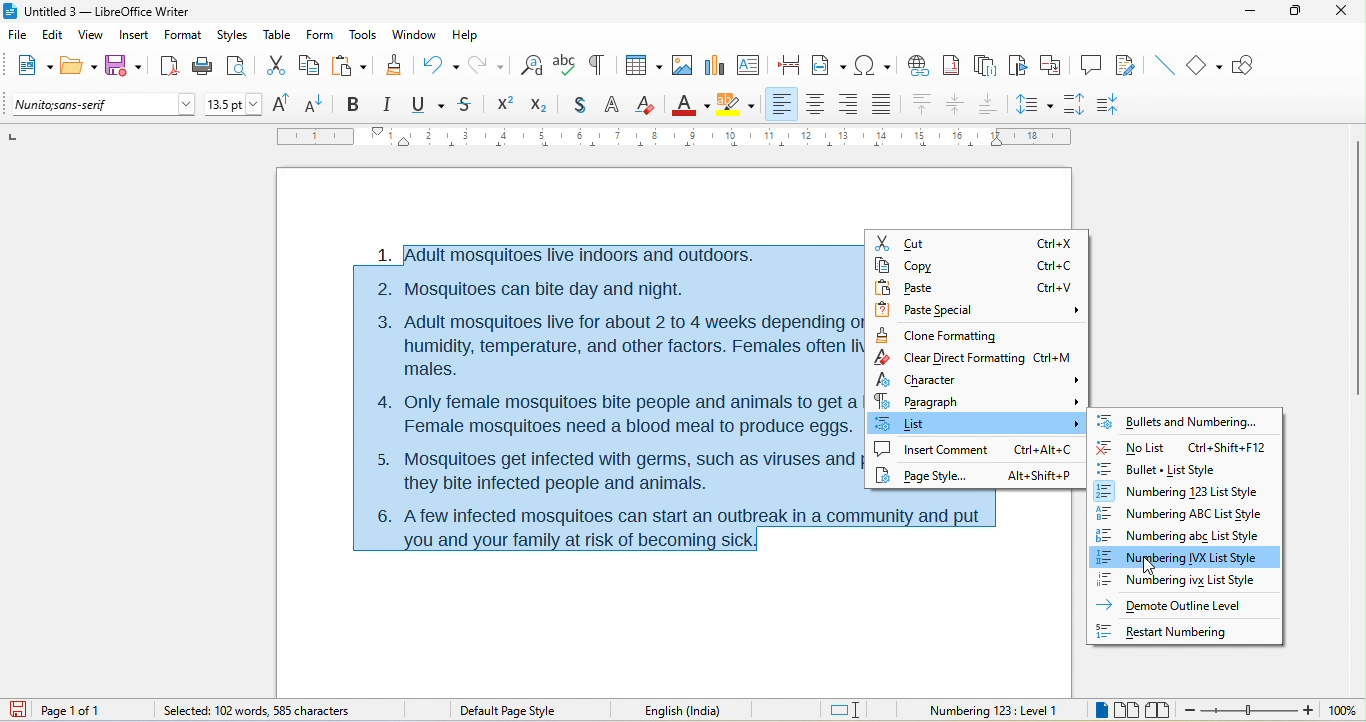 Image resolution: width=1366 pixels, height=722 pixels. What do you see at coordinates (573, 106) in the screenshot?
I see `shadow` at bounding box center [573, 106].